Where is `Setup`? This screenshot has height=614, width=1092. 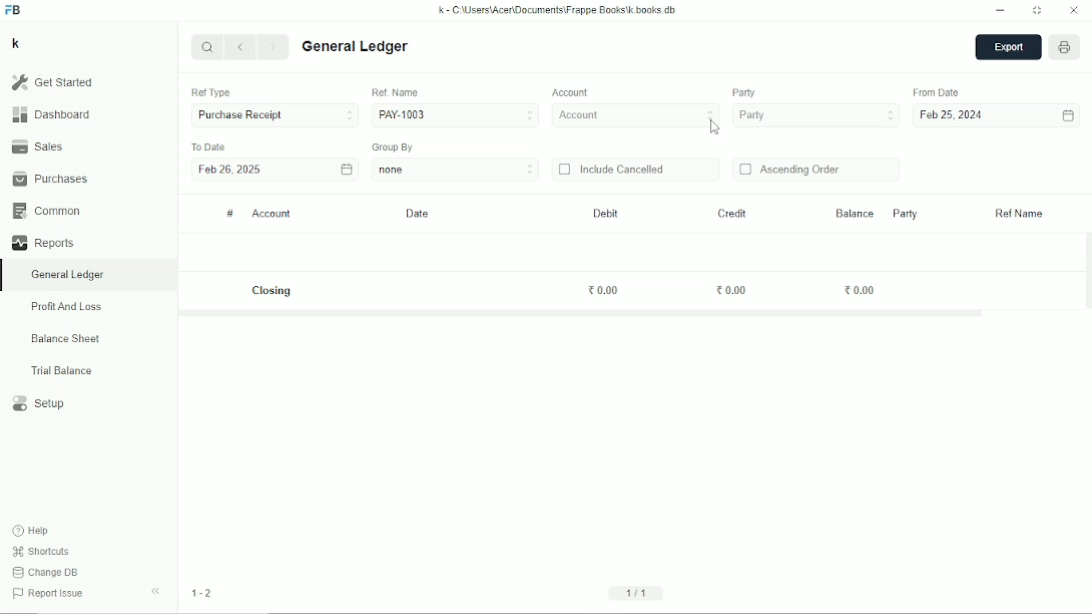 Setup is located at coordinates (40, 404).